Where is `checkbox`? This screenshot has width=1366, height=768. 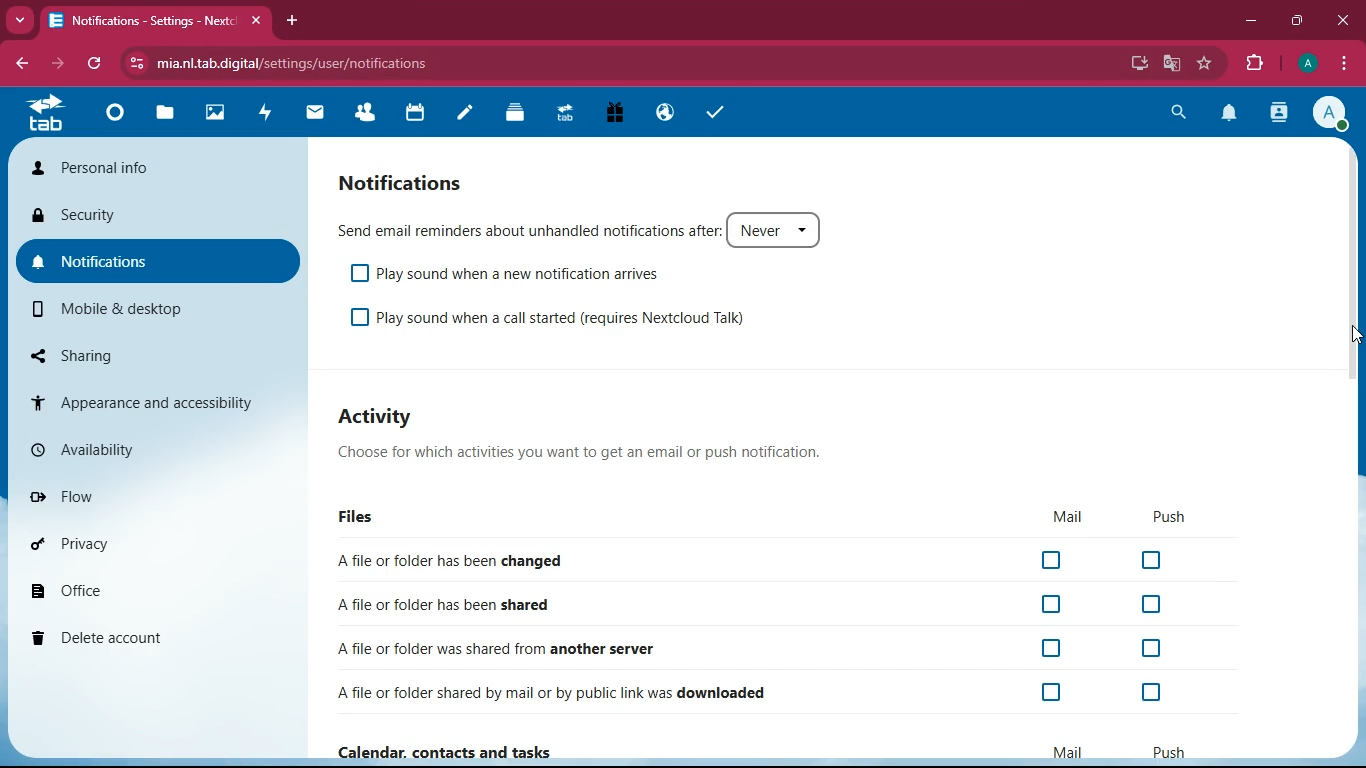
checkbox is located at coordinates (357, 274).